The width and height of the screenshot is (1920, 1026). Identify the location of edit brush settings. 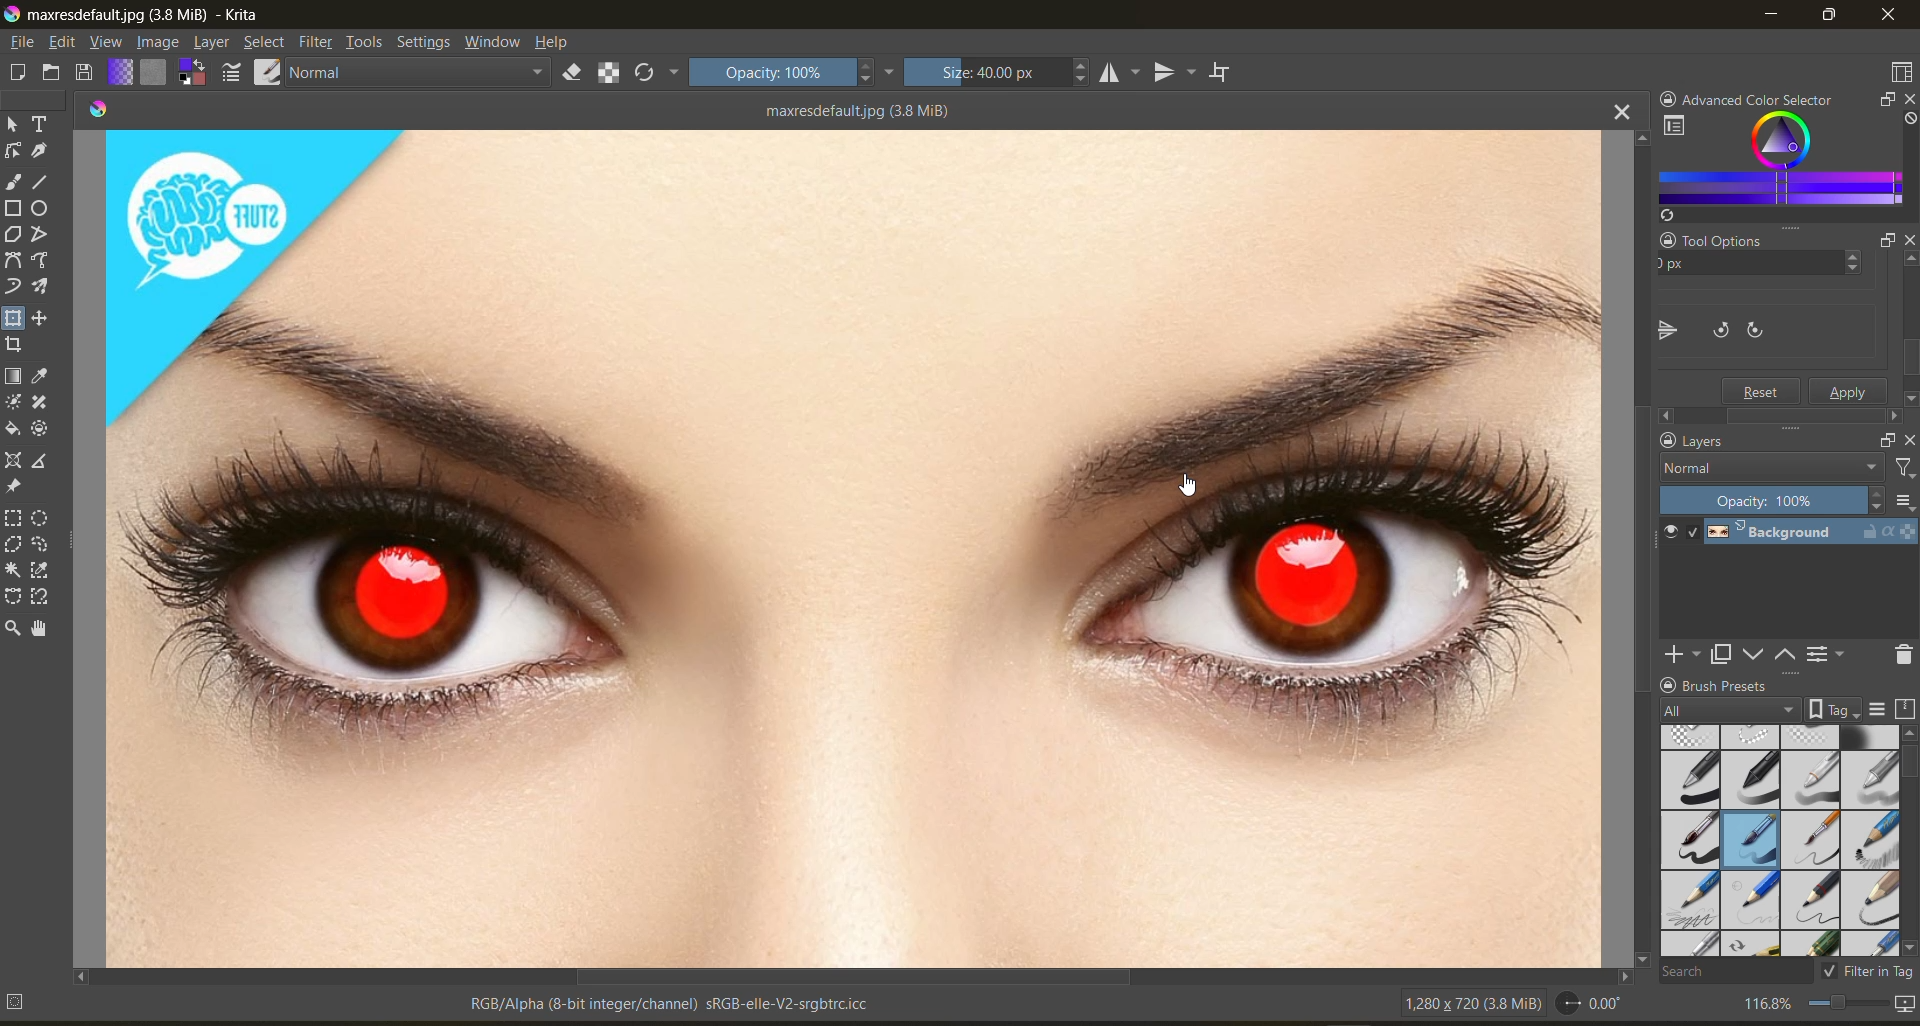
(234, 72).